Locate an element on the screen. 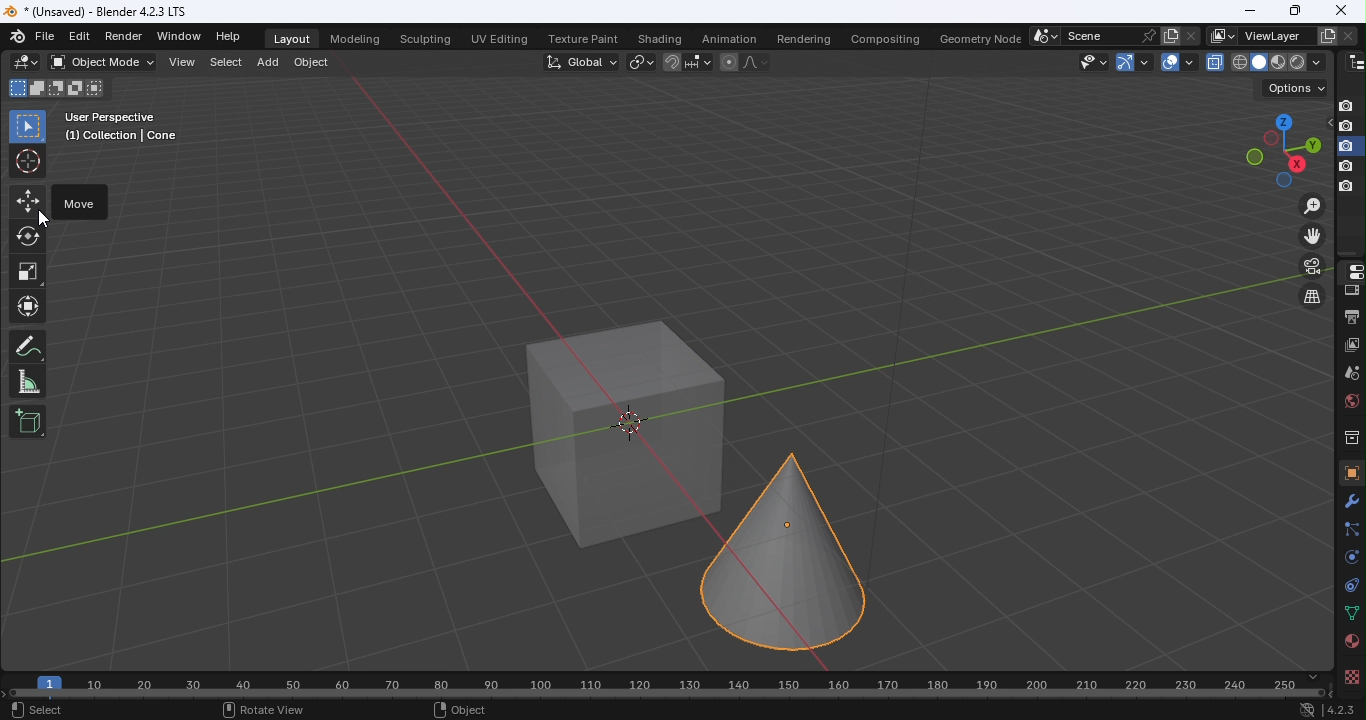 This screenshot has width=1366, height=720. viewpoint shader: solid is located at coordinates (1257, 62).